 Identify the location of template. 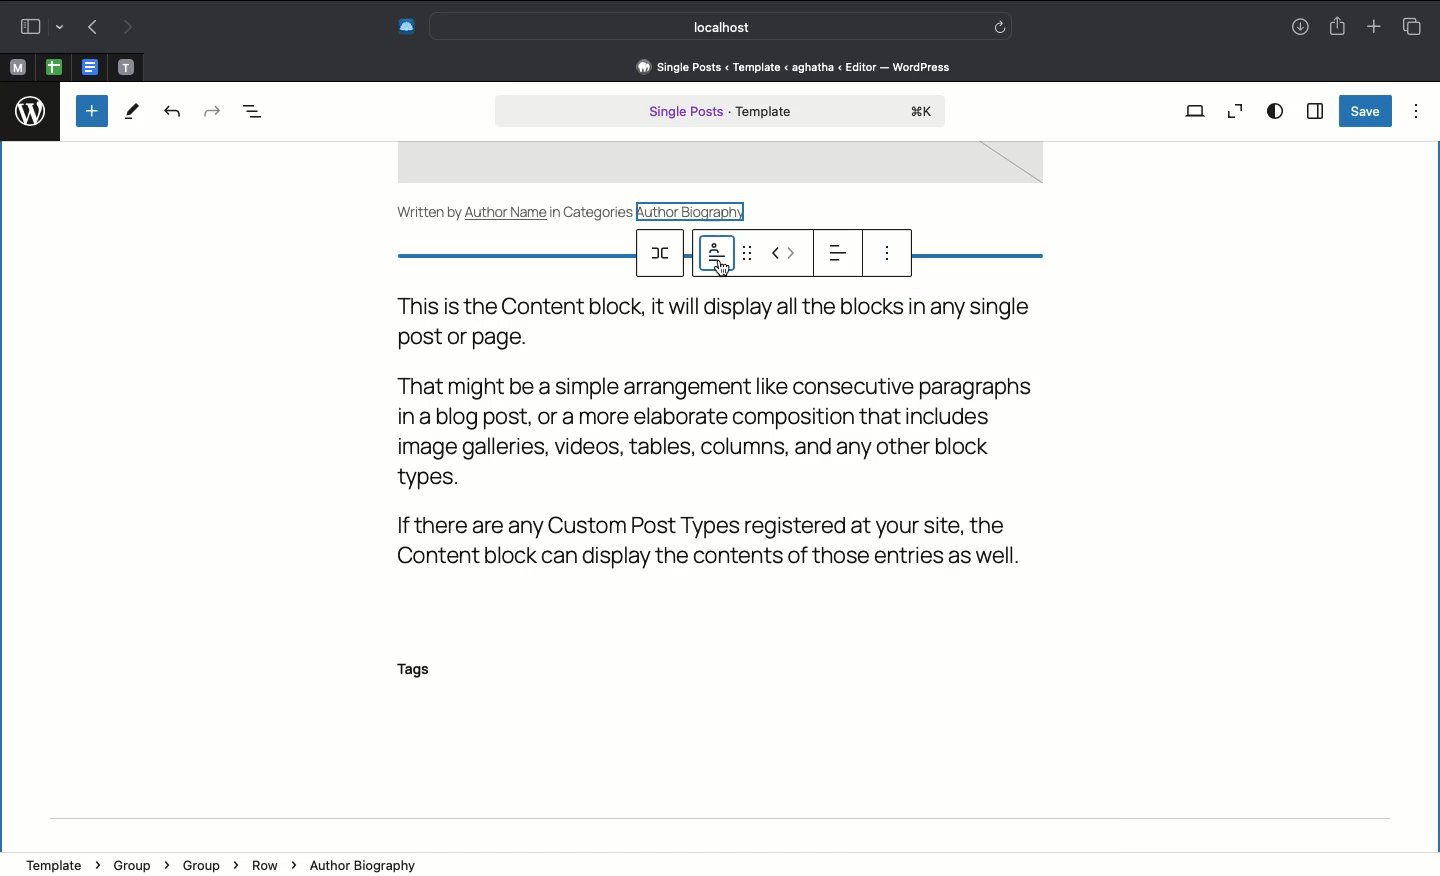
(61, 859).